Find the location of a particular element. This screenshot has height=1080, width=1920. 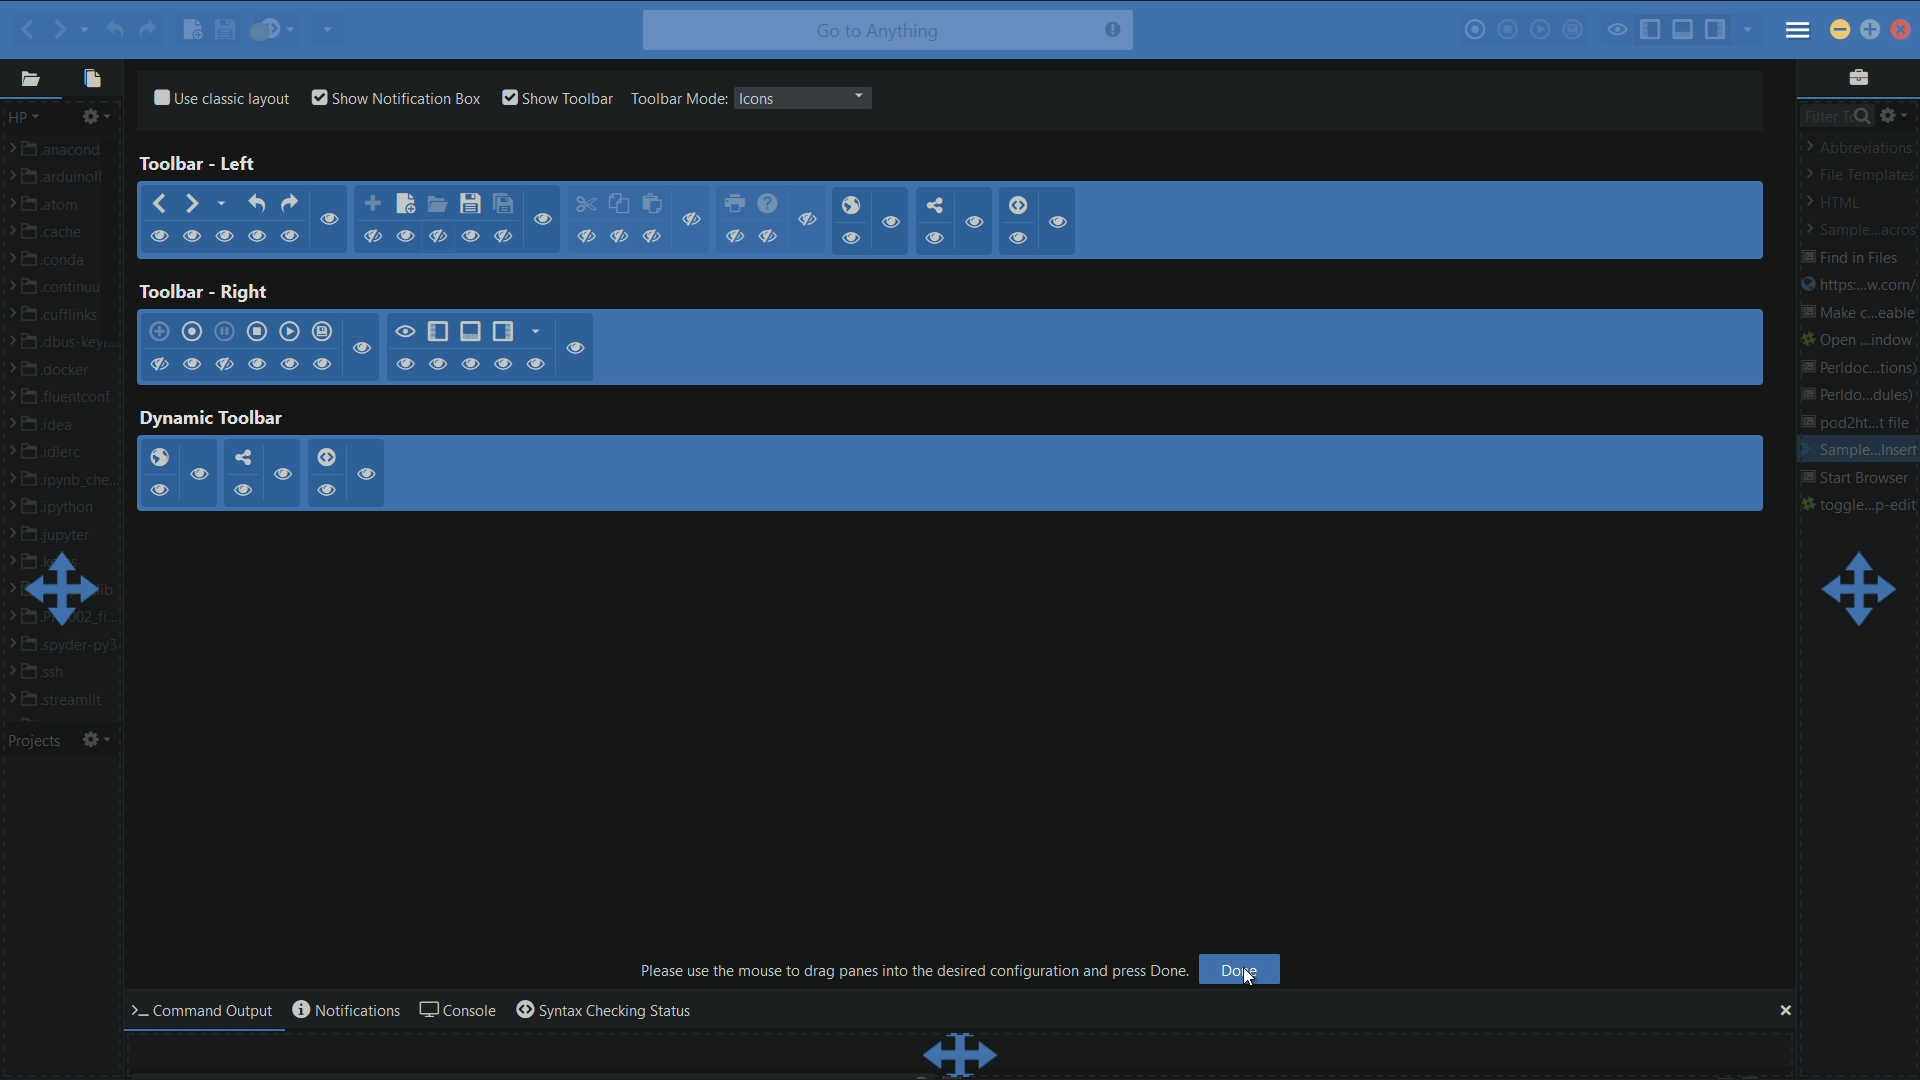

show/hide is located at coordinates (694, 220).